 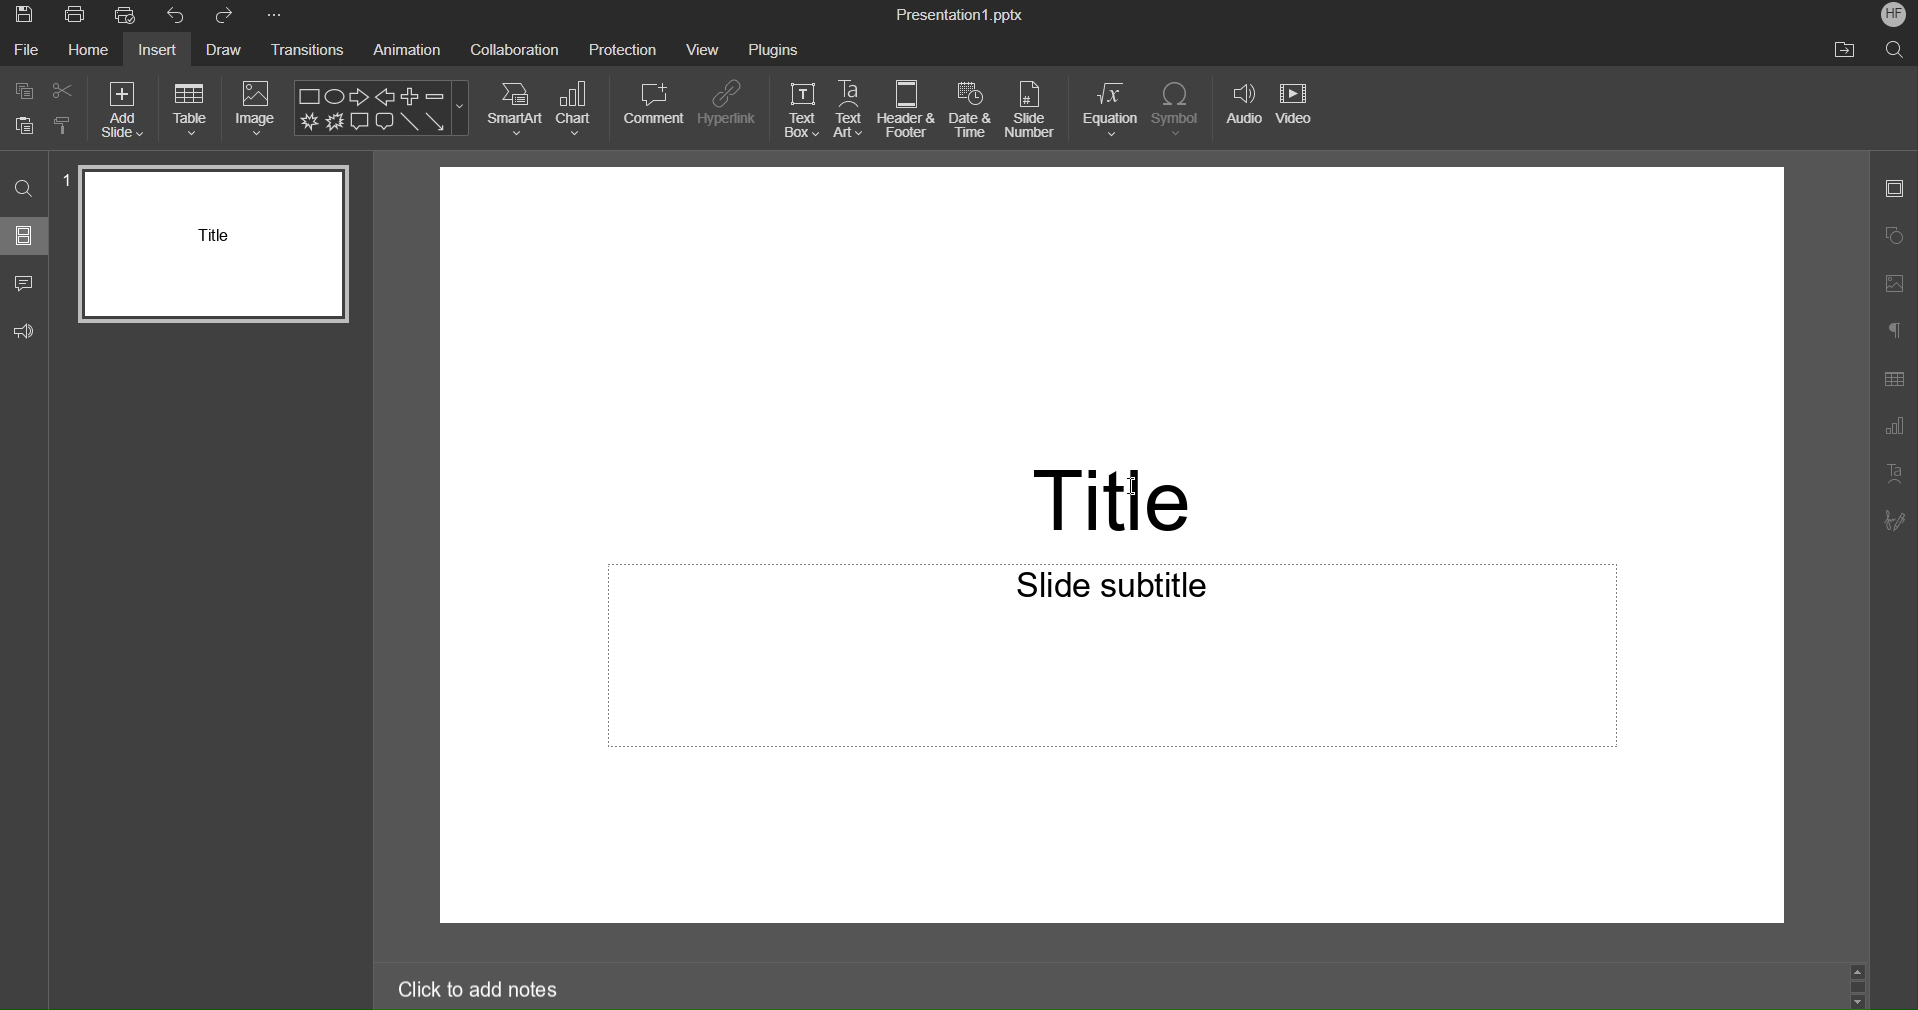 What do you see at coordinates (74, 17) in the screenshot?
I see `Print` at bounding box center [74, 17].